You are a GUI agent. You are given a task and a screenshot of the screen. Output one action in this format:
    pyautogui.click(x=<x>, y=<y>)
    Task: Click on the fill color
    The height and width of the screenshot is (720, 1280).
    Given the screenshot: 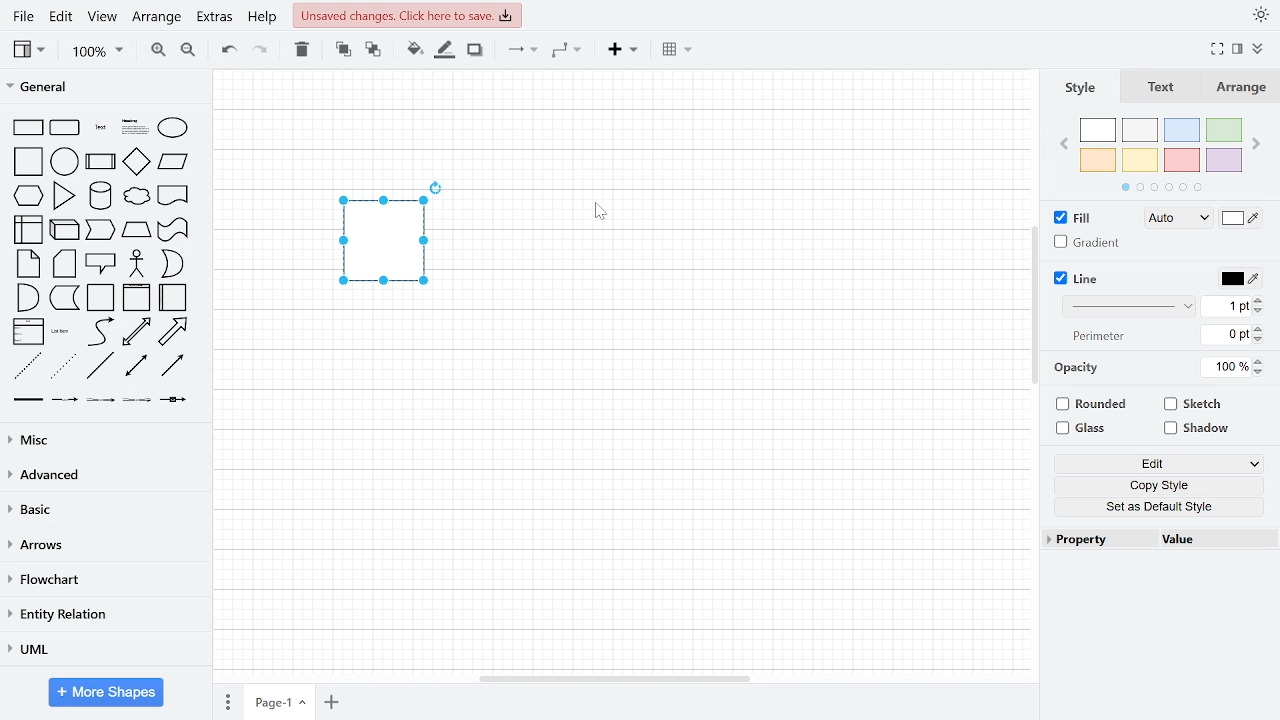 What is the action you would take?
    pyautogui.click(x=1242, y=219)
    